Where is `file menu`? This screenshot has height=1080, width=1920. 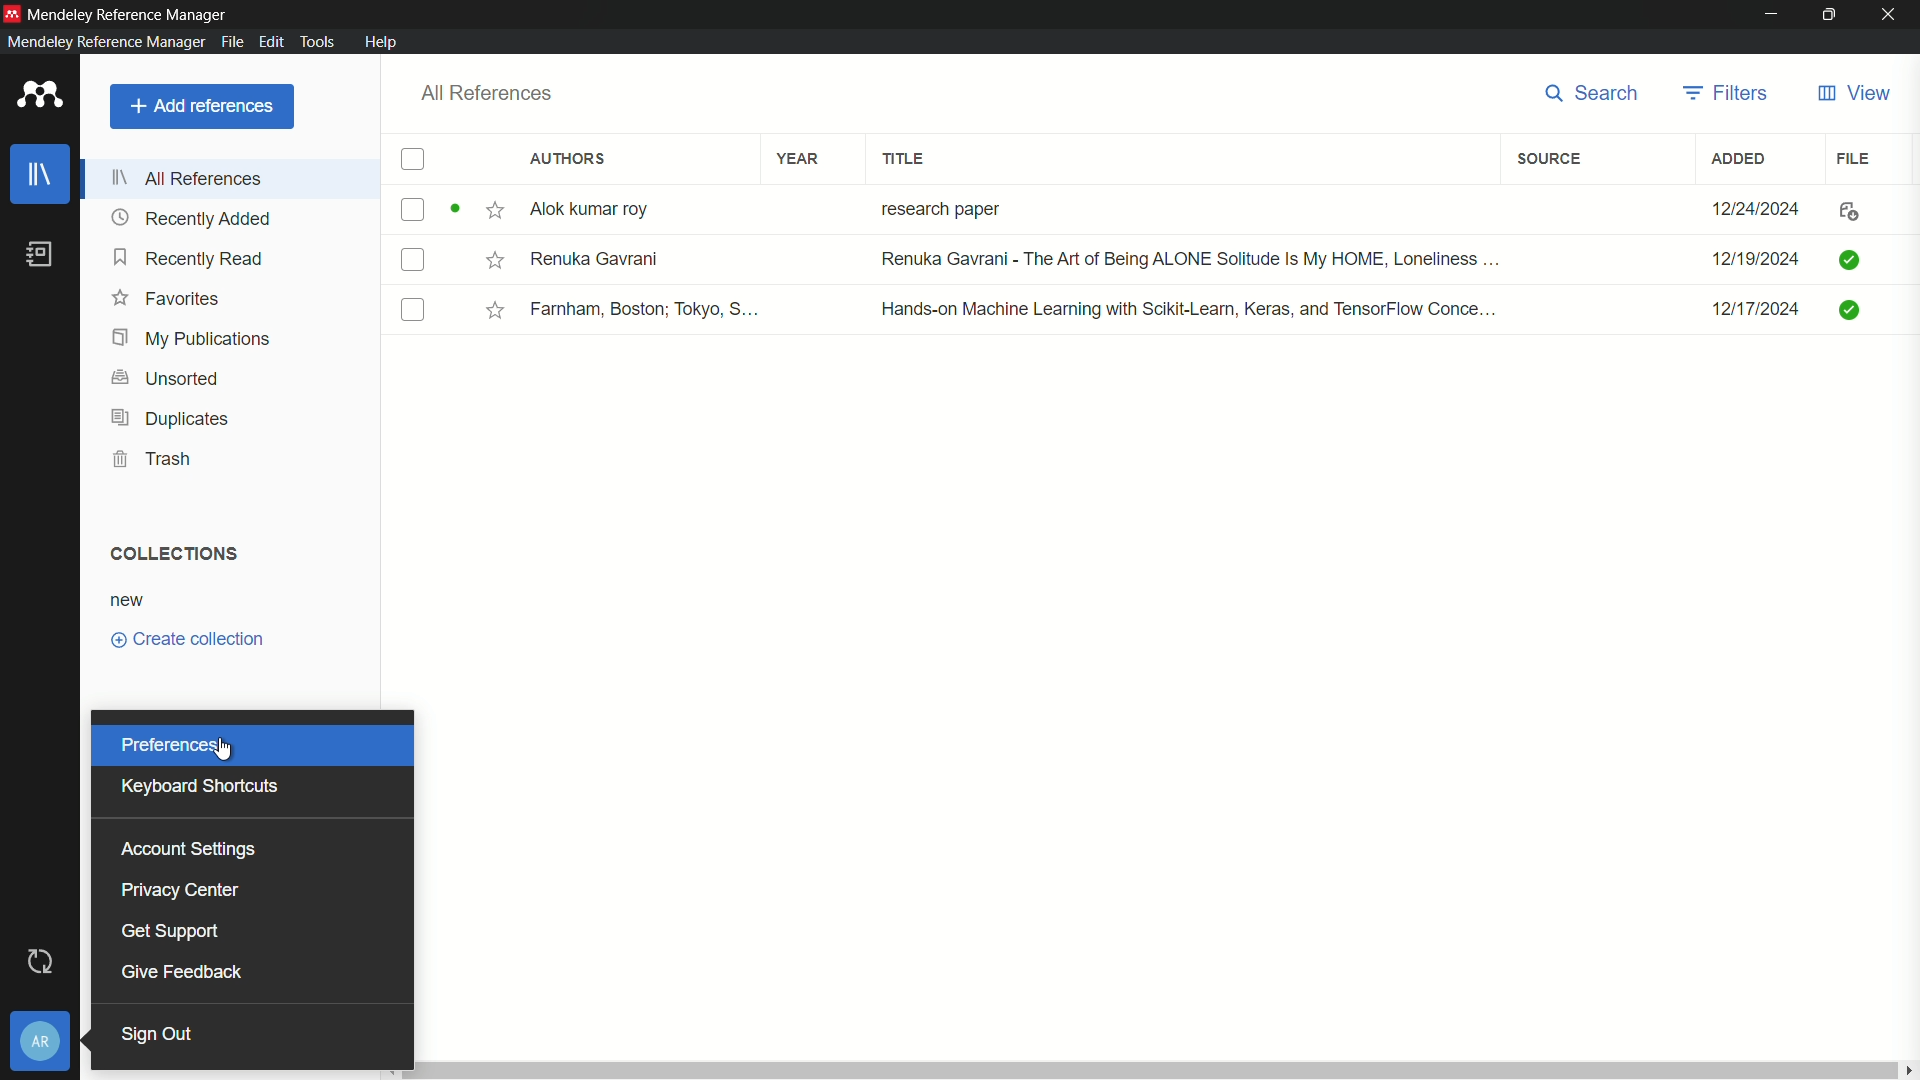 file menu is located at coordinates (229, 42).